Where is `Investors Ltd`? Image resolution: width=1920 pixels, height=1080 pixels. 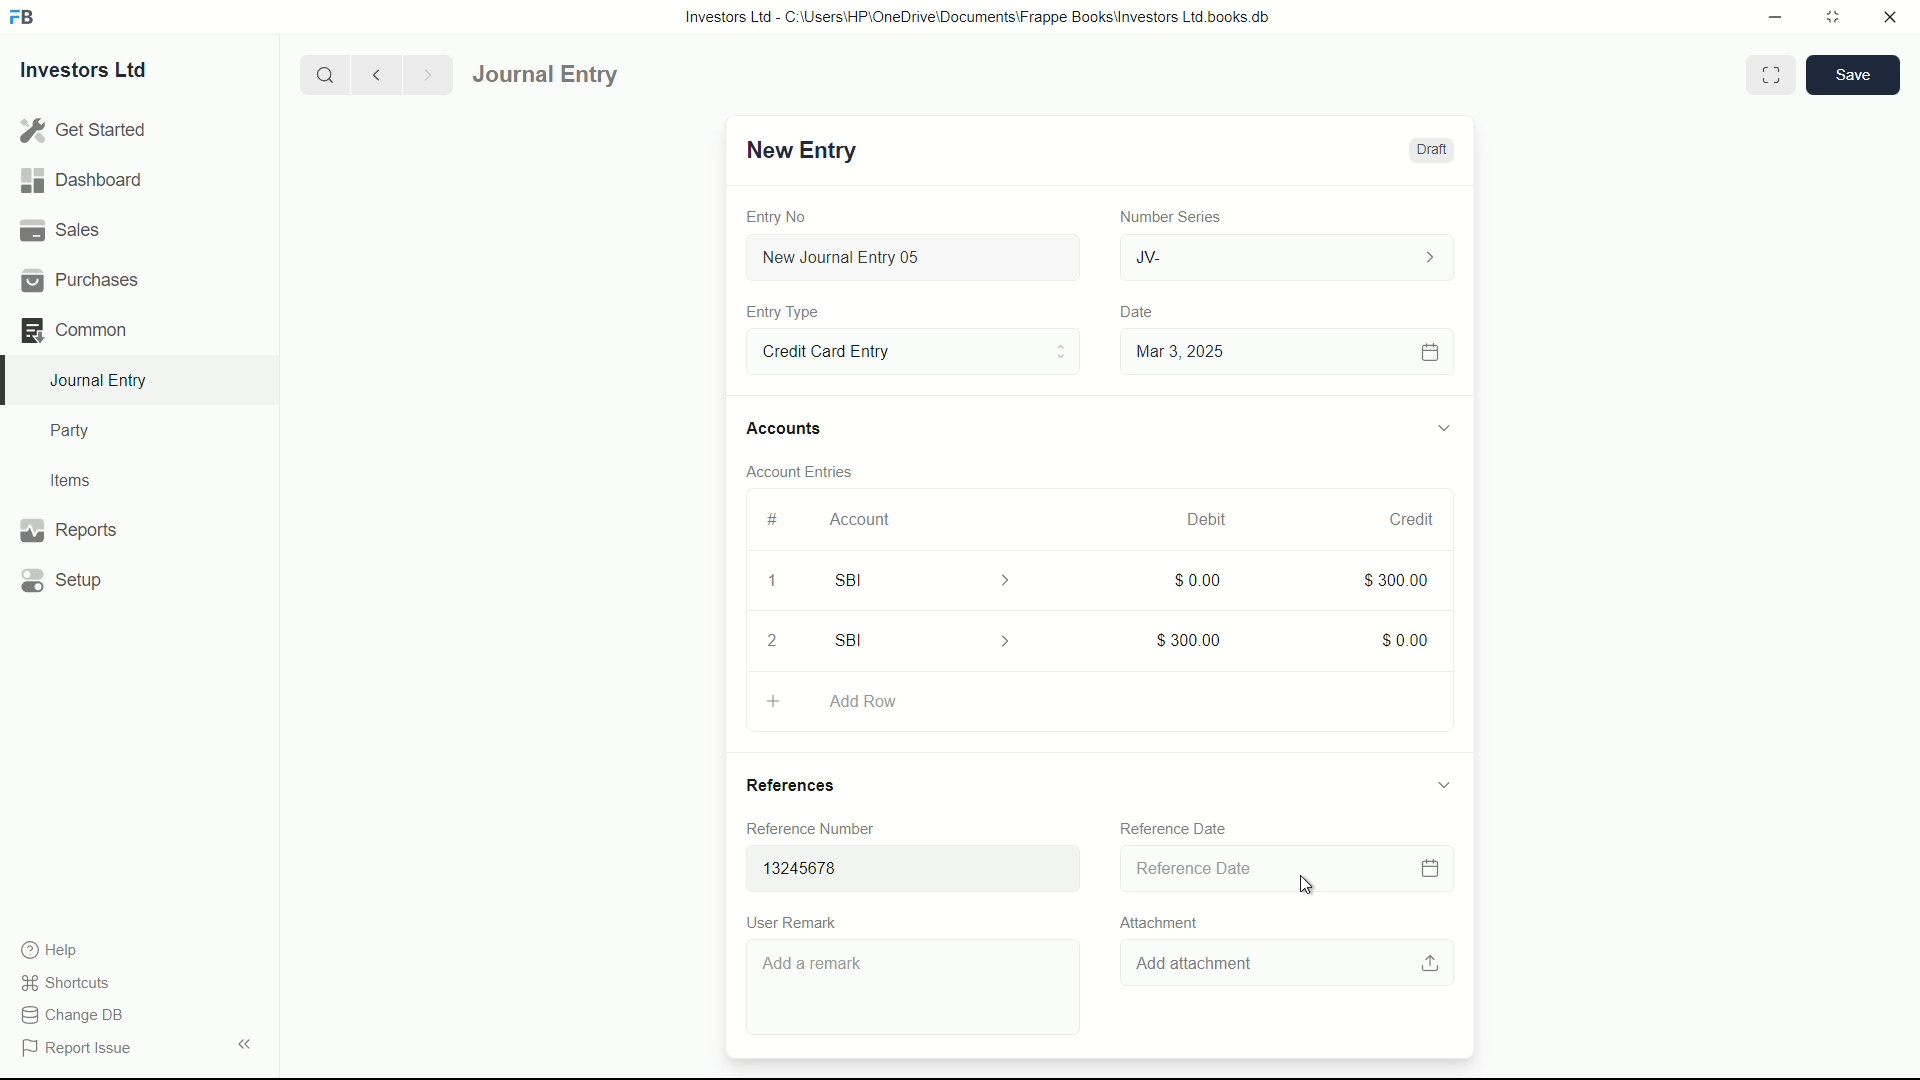 Investors Ltd is located at coordinates (102, 73).